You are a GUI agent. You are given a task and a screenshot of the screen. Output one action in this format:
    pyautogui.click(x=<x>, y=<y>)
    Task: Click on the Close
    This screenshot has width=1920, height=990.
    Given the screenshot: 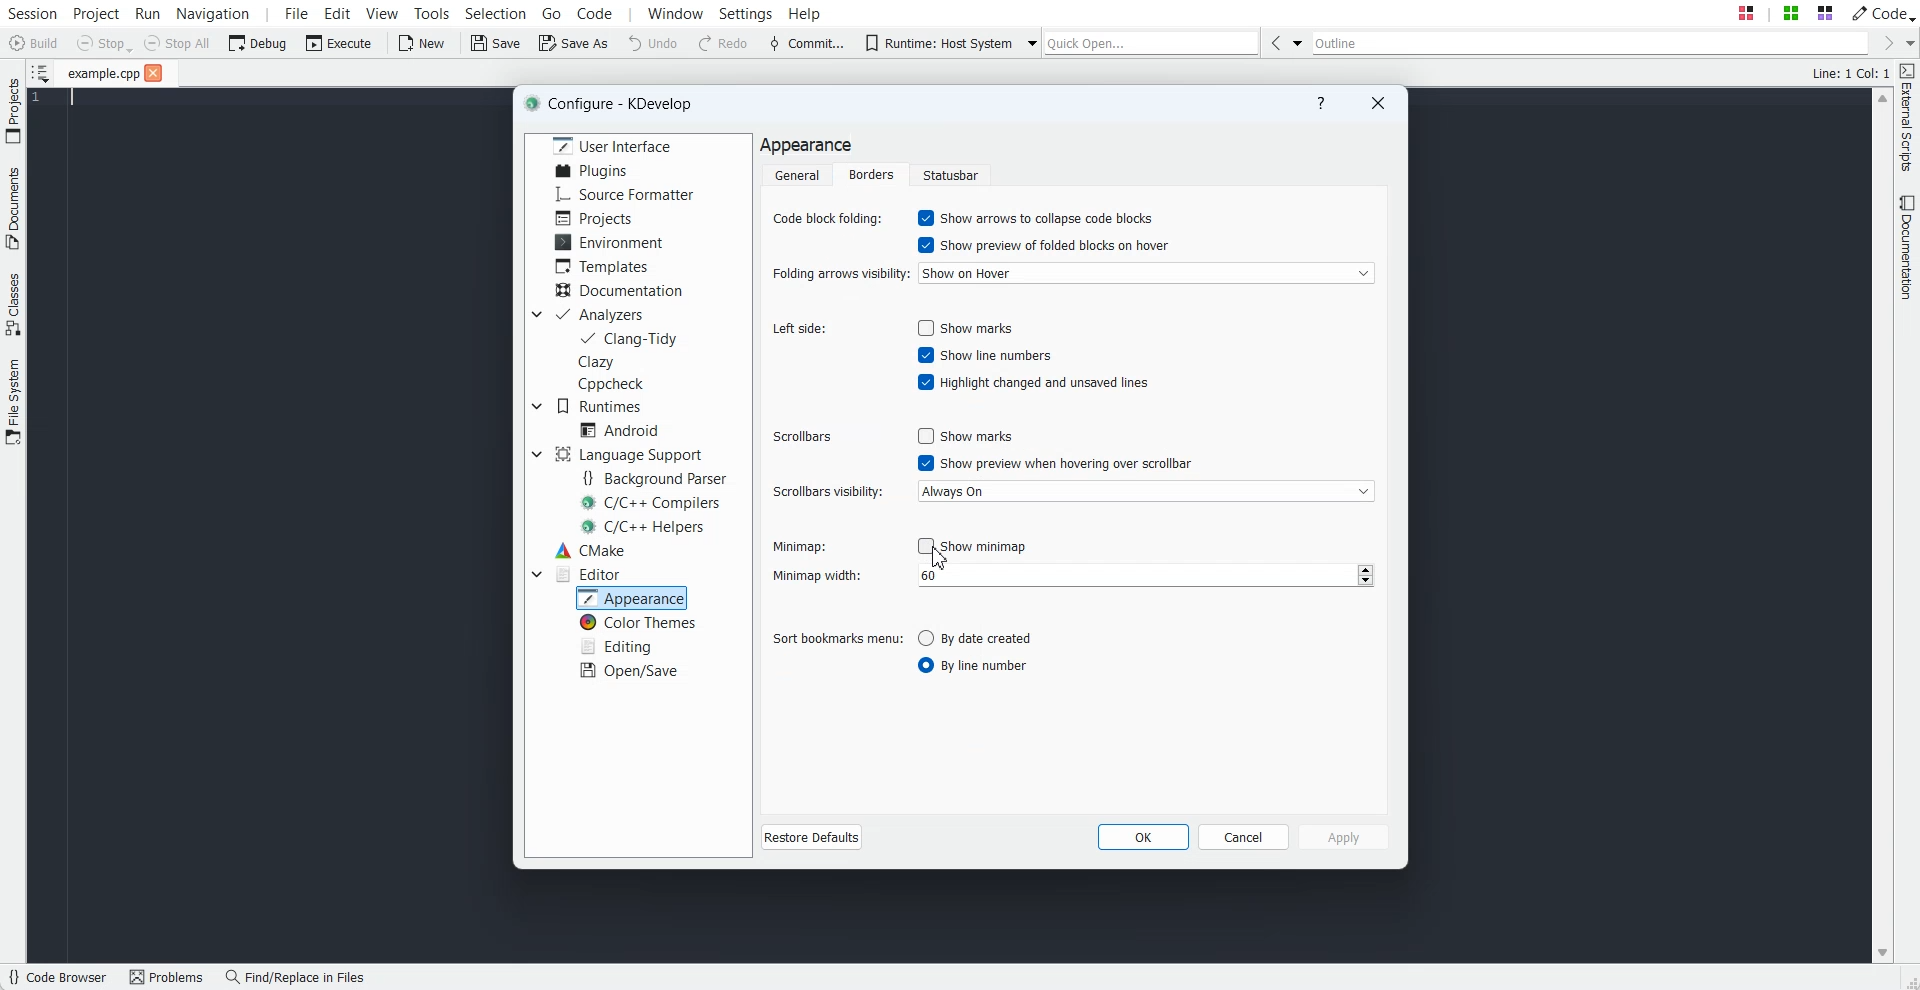 What is the action you would take?
    pyautogui.click(x=1375, y=103)
    